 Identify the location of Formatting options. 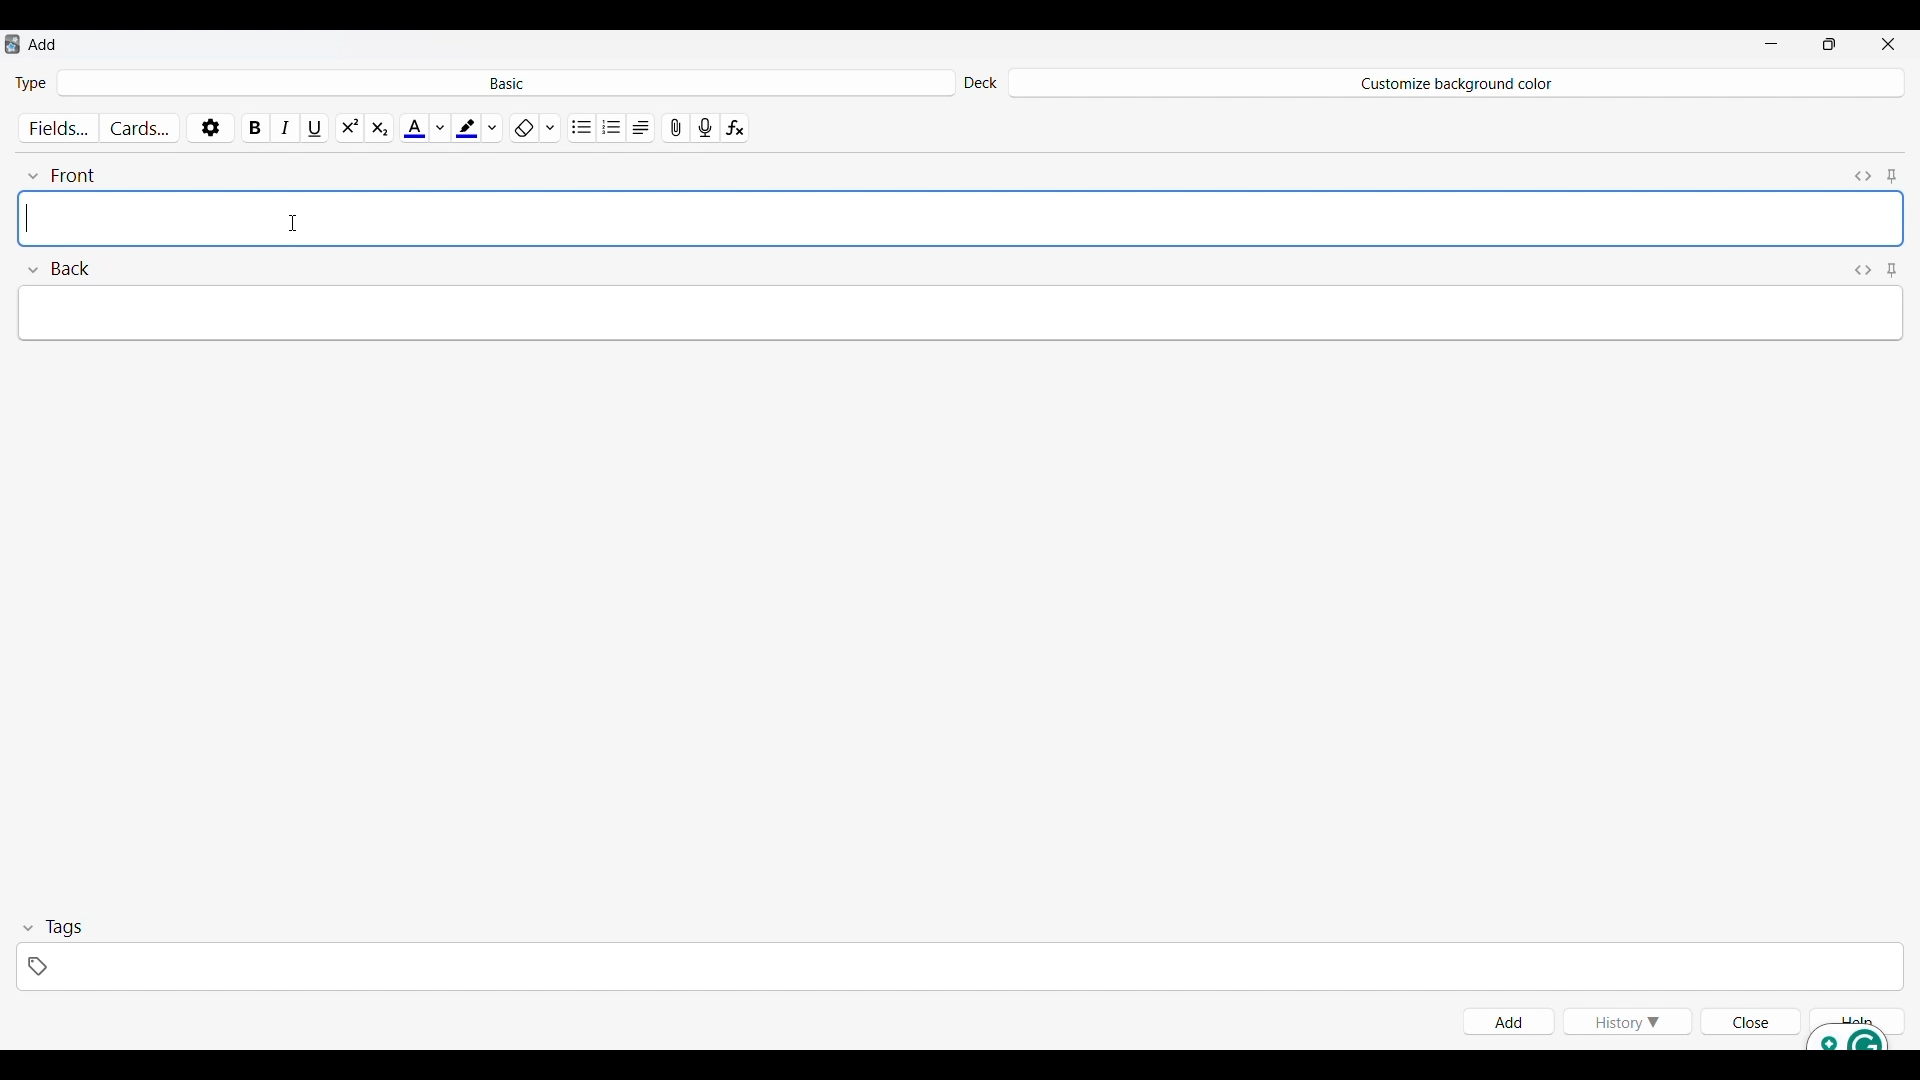
(550, 124).